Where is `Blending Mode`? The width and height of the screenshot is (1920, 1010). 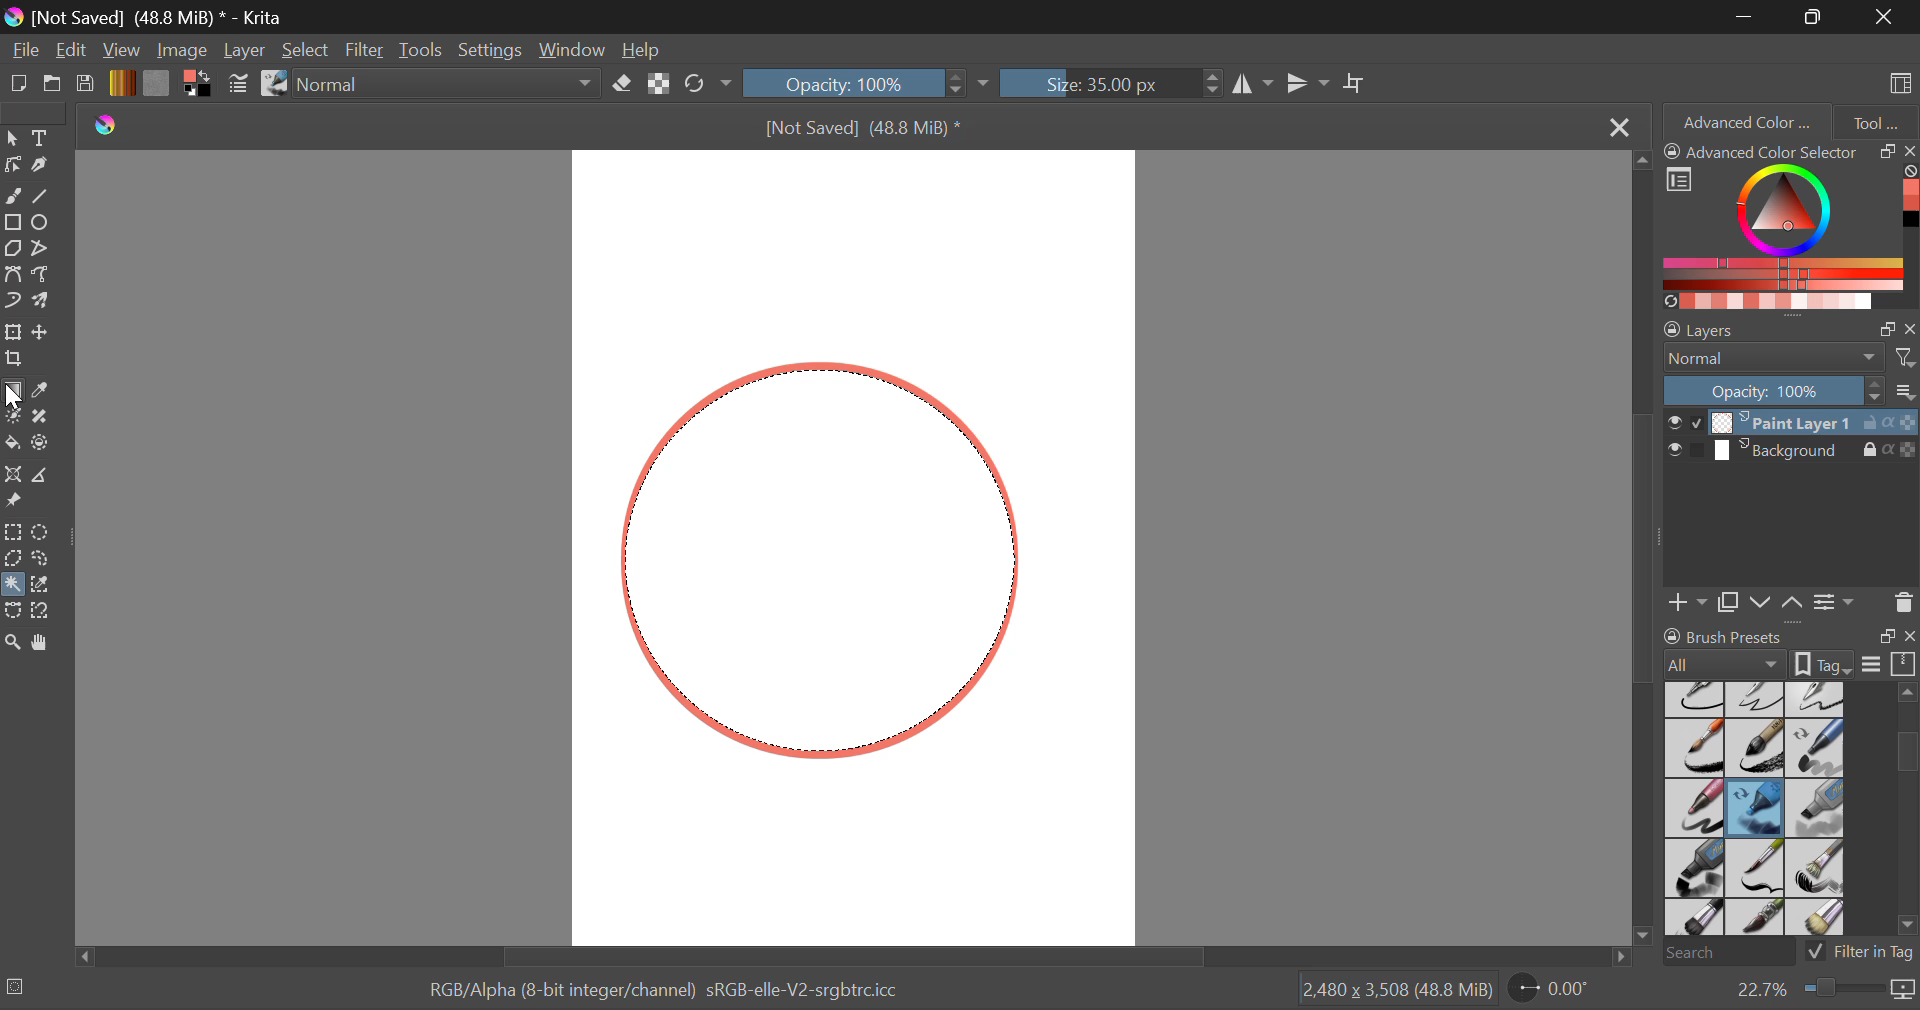 Blending Mode is located at coordinates (452, 85).